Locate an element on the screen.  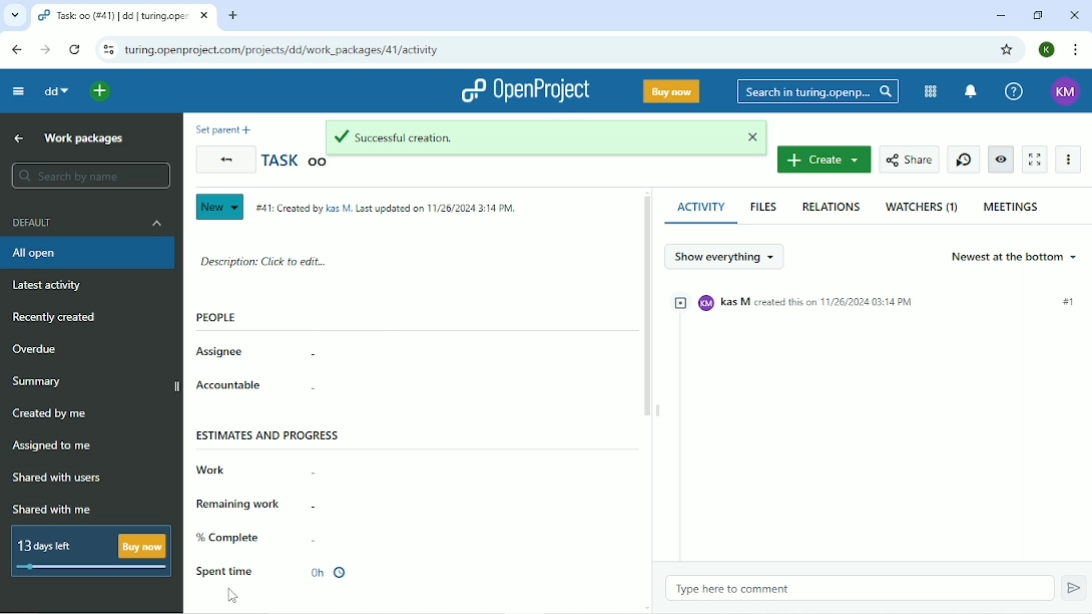
dd is located at coordinates (57, 92).